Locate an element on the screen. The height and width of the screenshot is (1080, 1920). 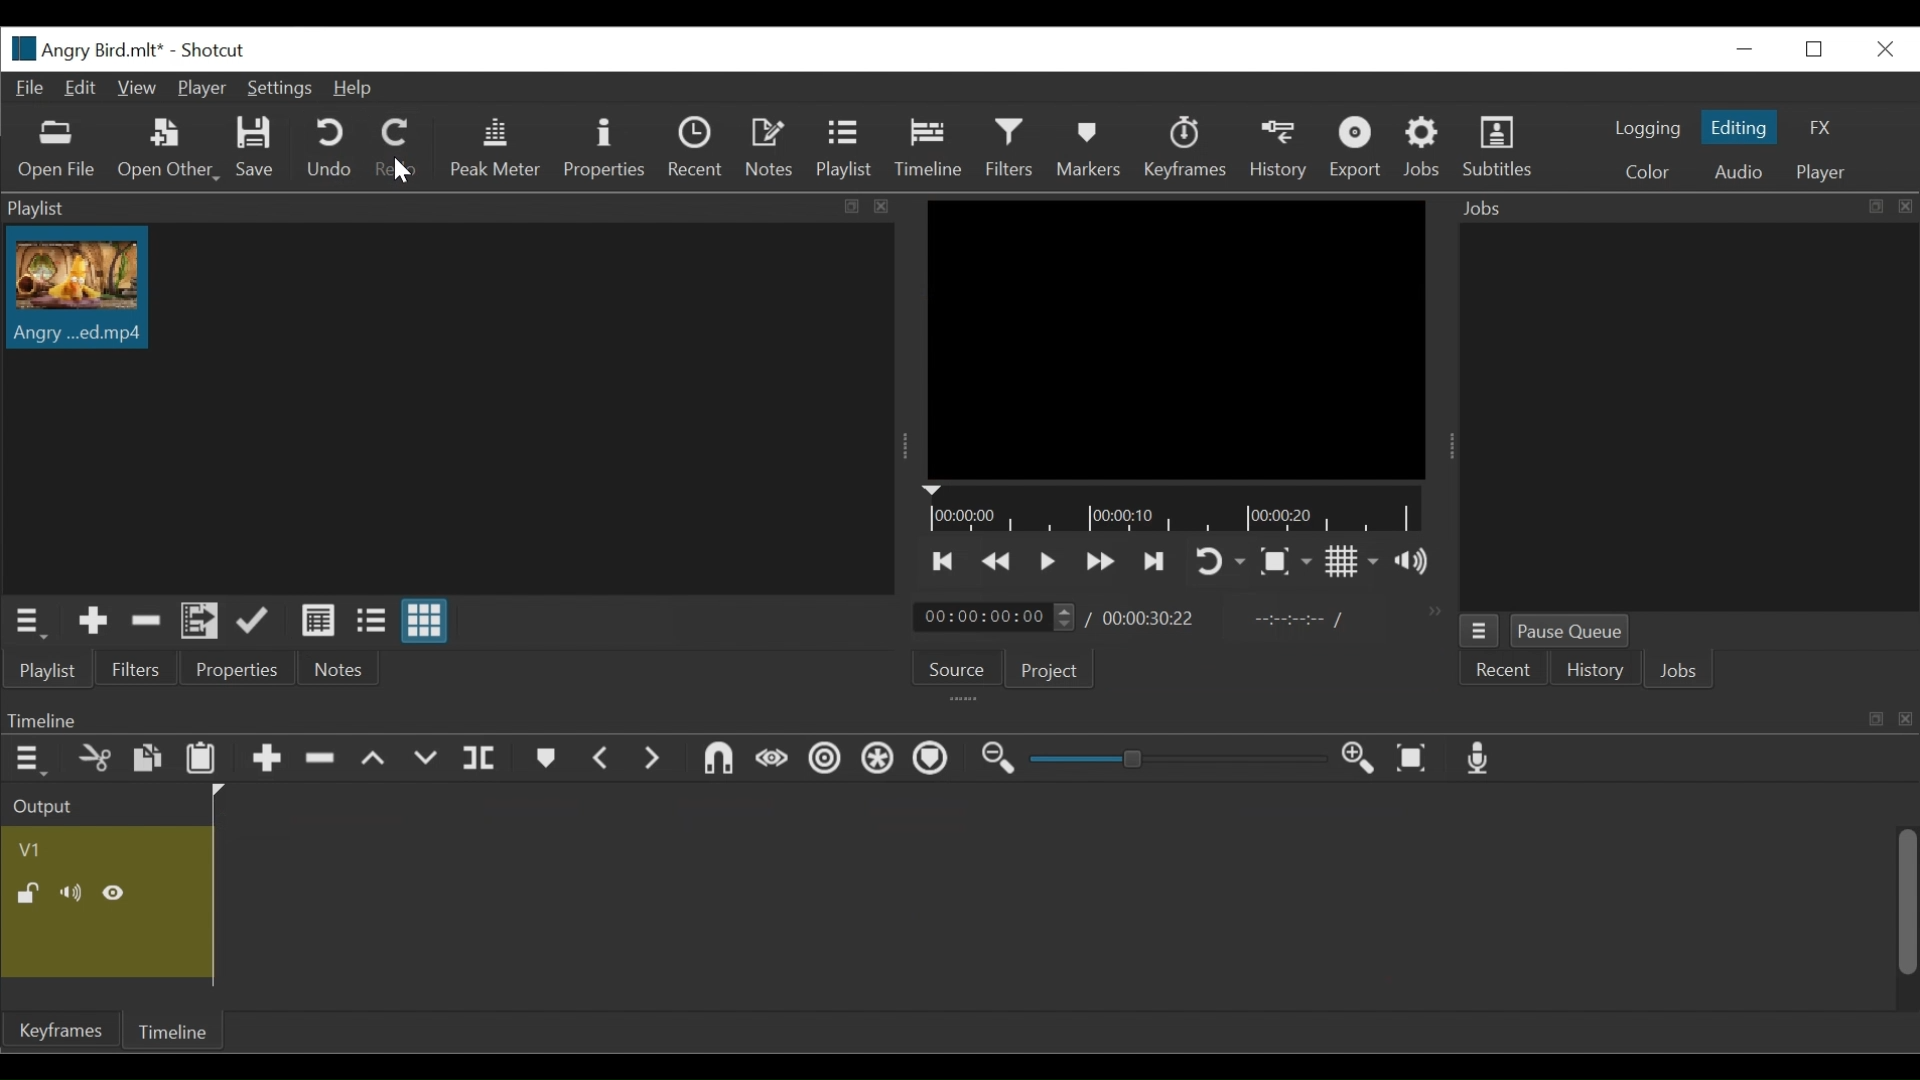
Markers is located at coordinates (543, 759).